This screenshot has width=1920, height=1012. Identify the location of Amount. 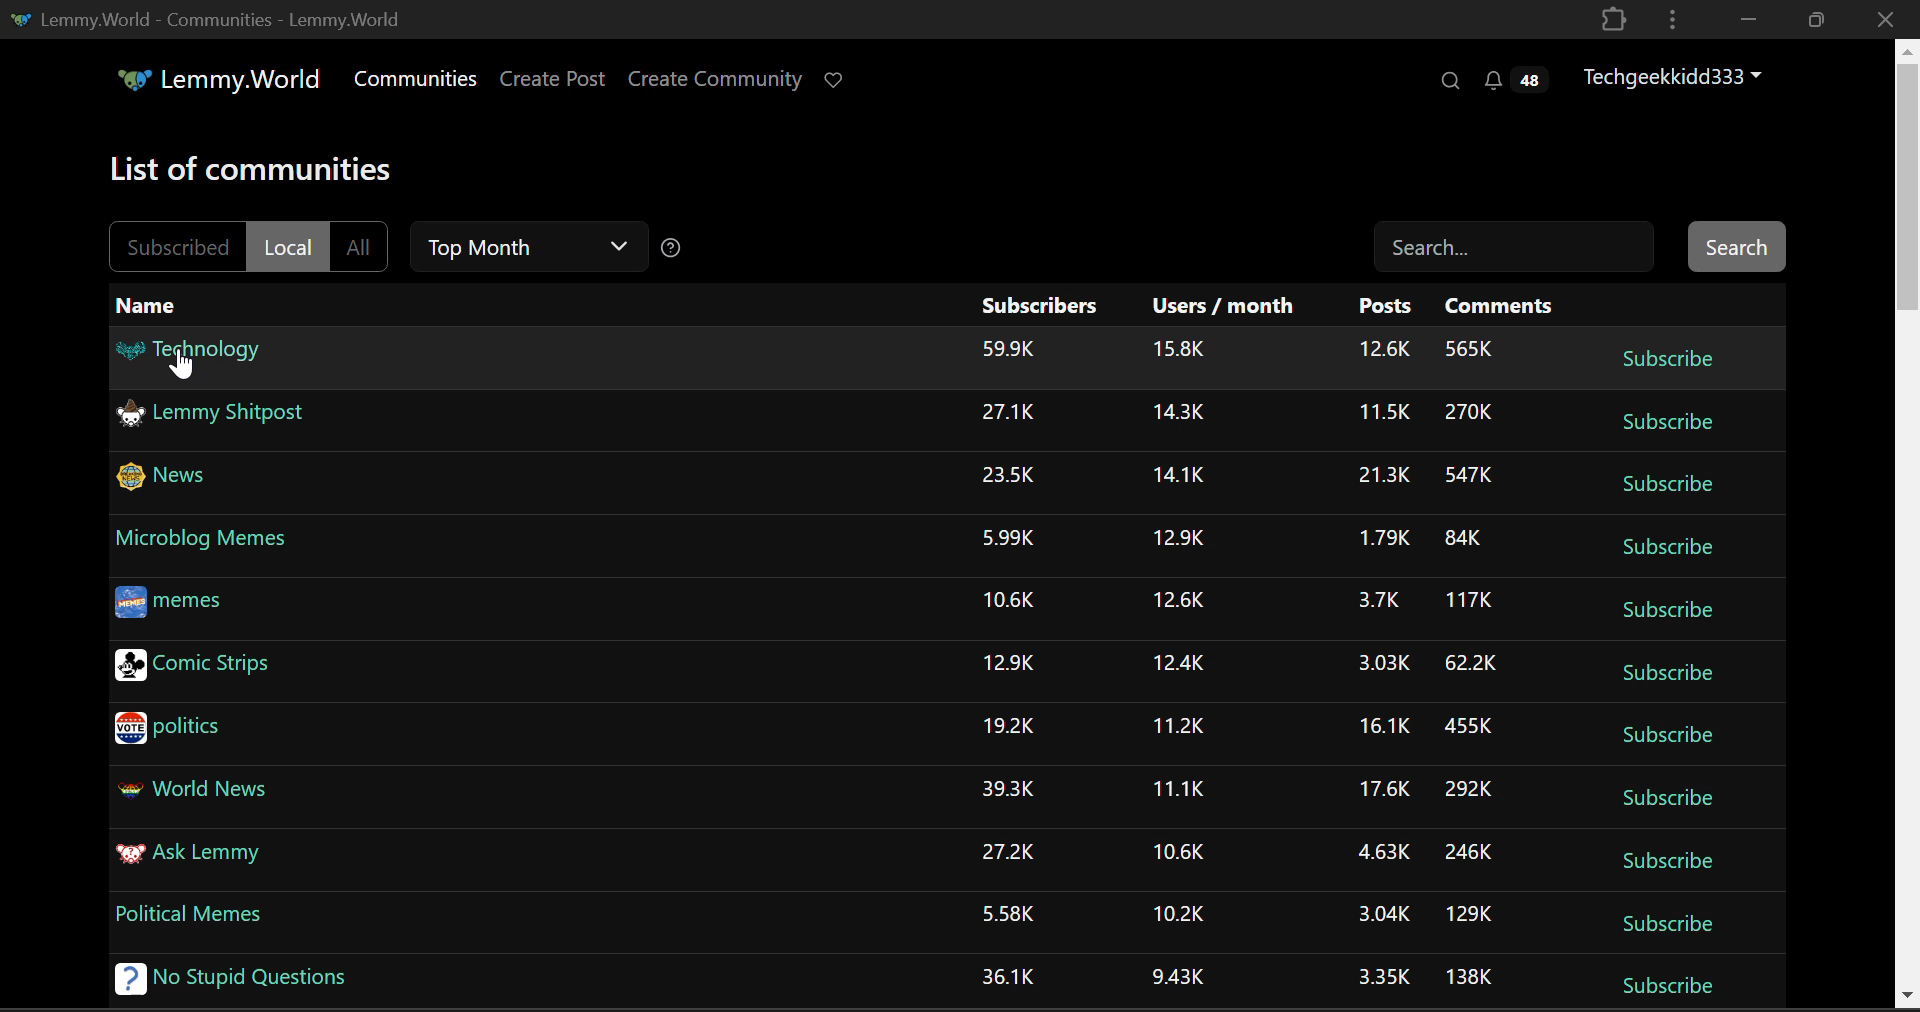
(1378, 601).